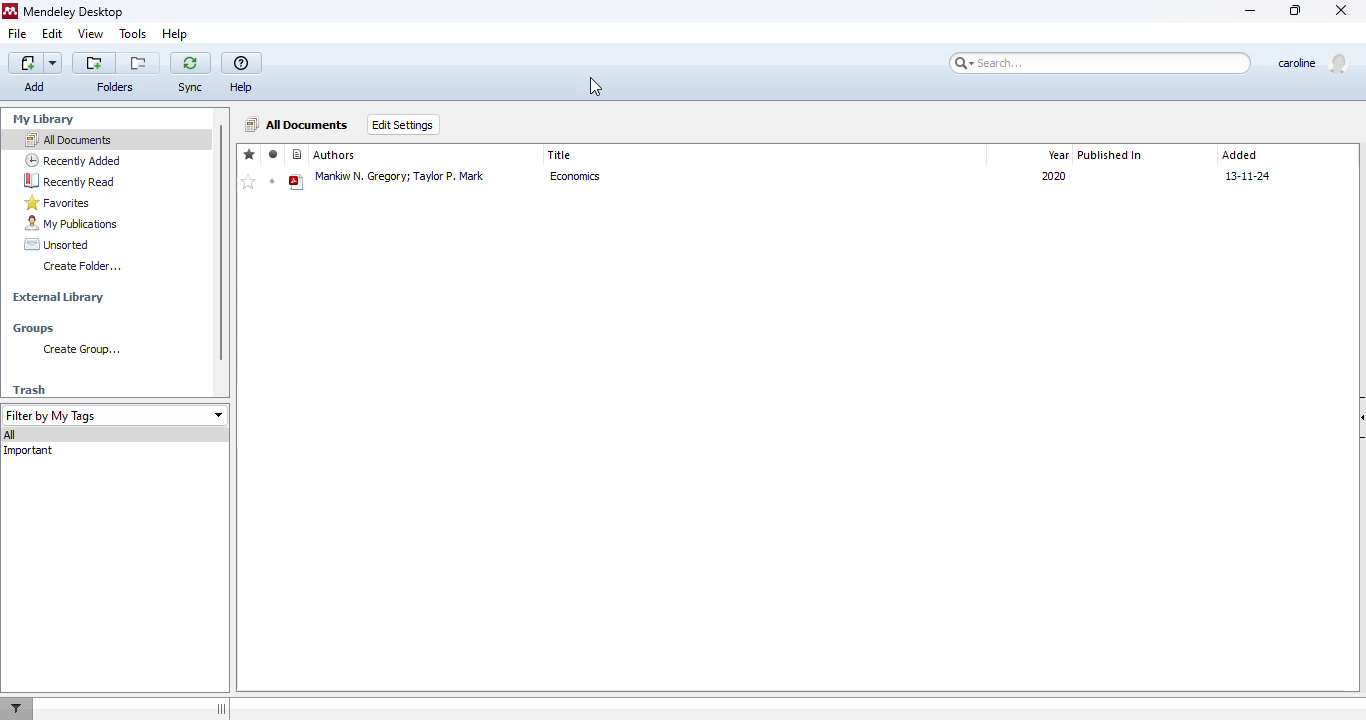  I want to click on create folder, so click(82, 266).